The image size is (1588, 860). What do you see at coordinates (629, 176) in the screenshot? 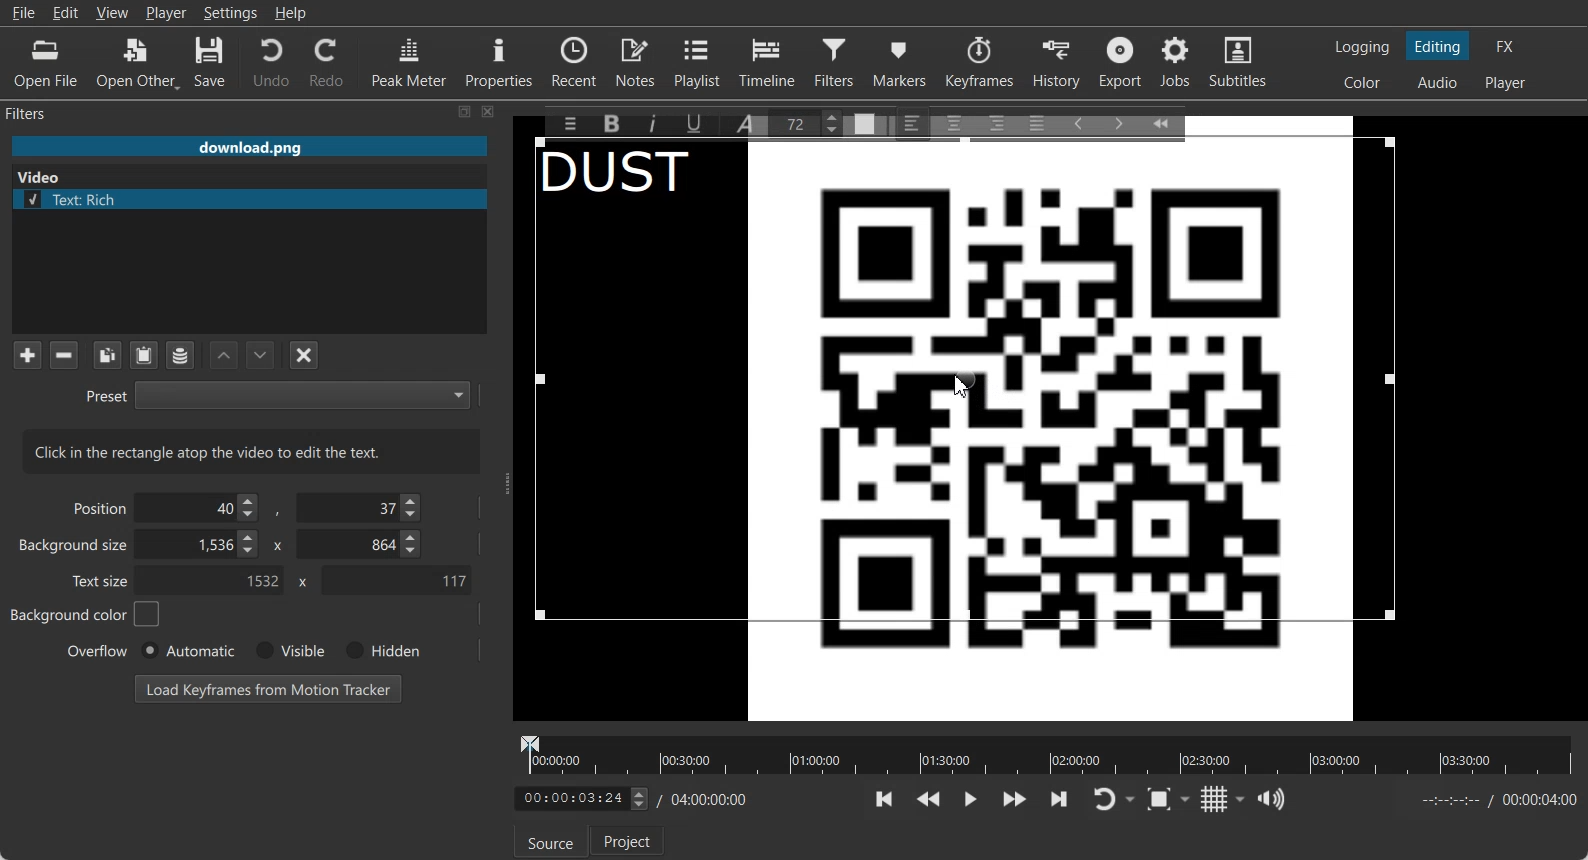
I see `Text` at bounding box center [629, 176].